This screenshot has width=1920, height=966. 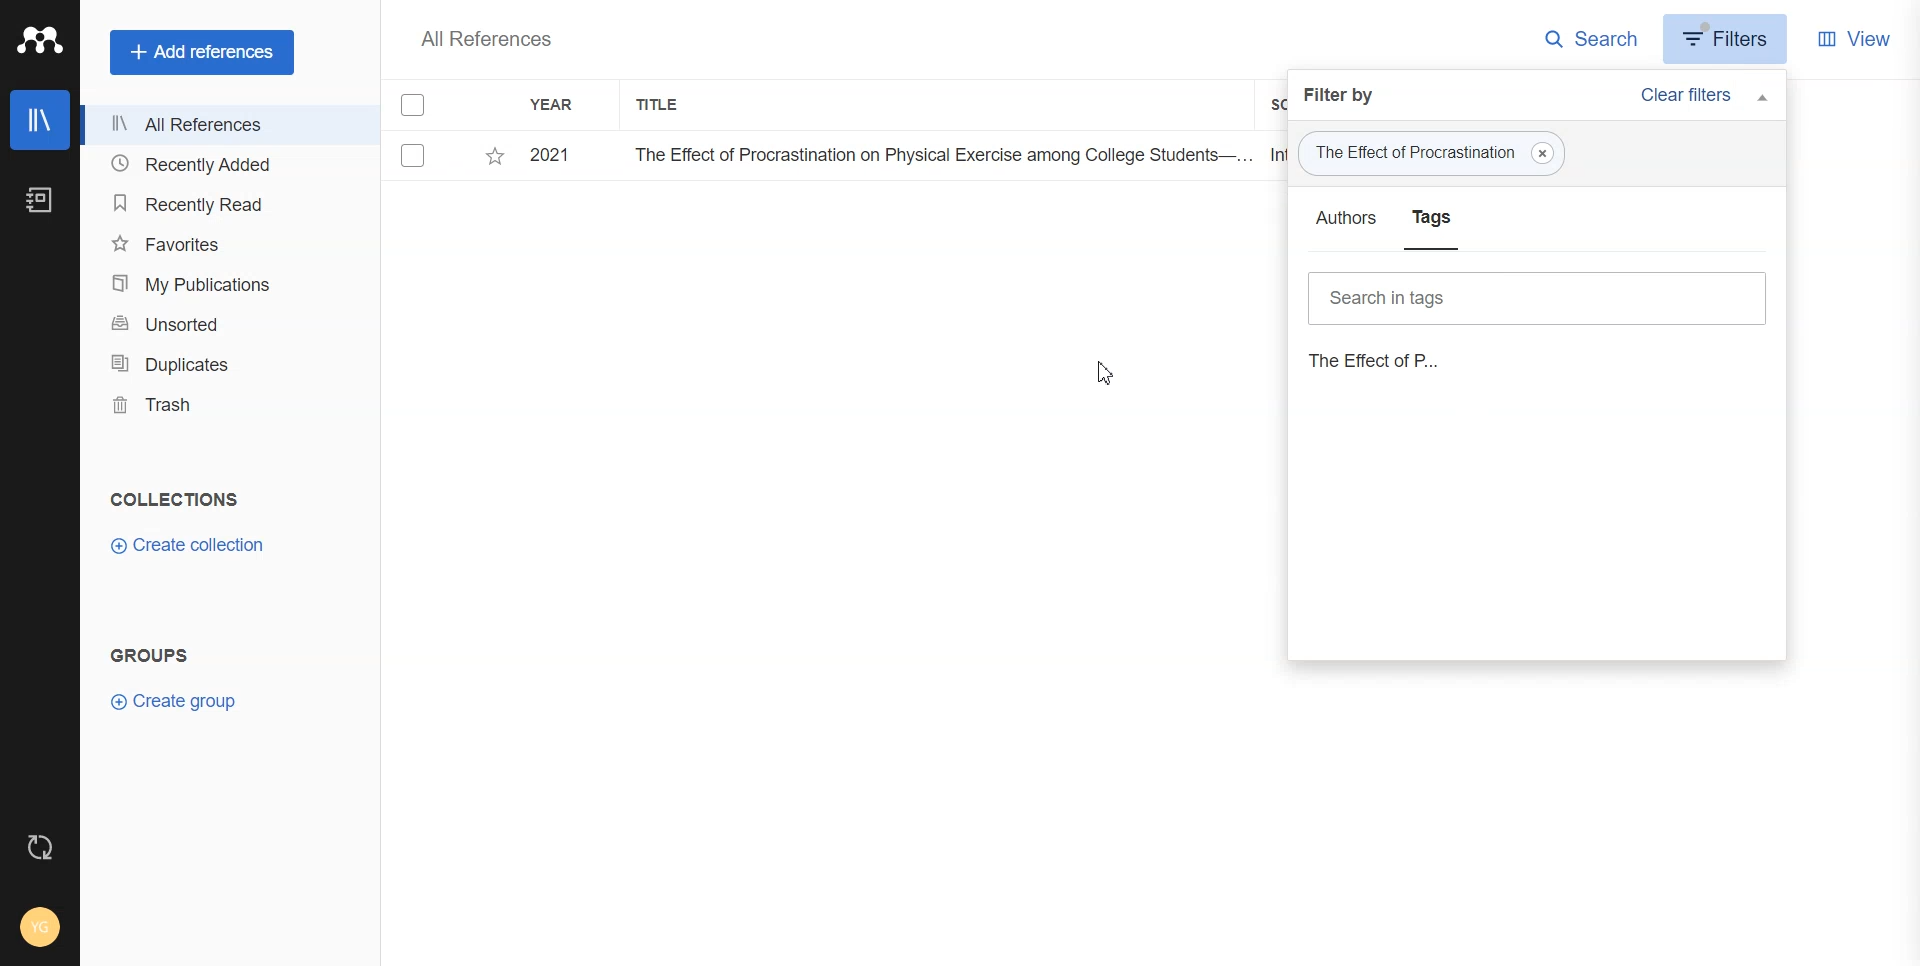 I want to click on Recently Added, so click(x=214, y=164).